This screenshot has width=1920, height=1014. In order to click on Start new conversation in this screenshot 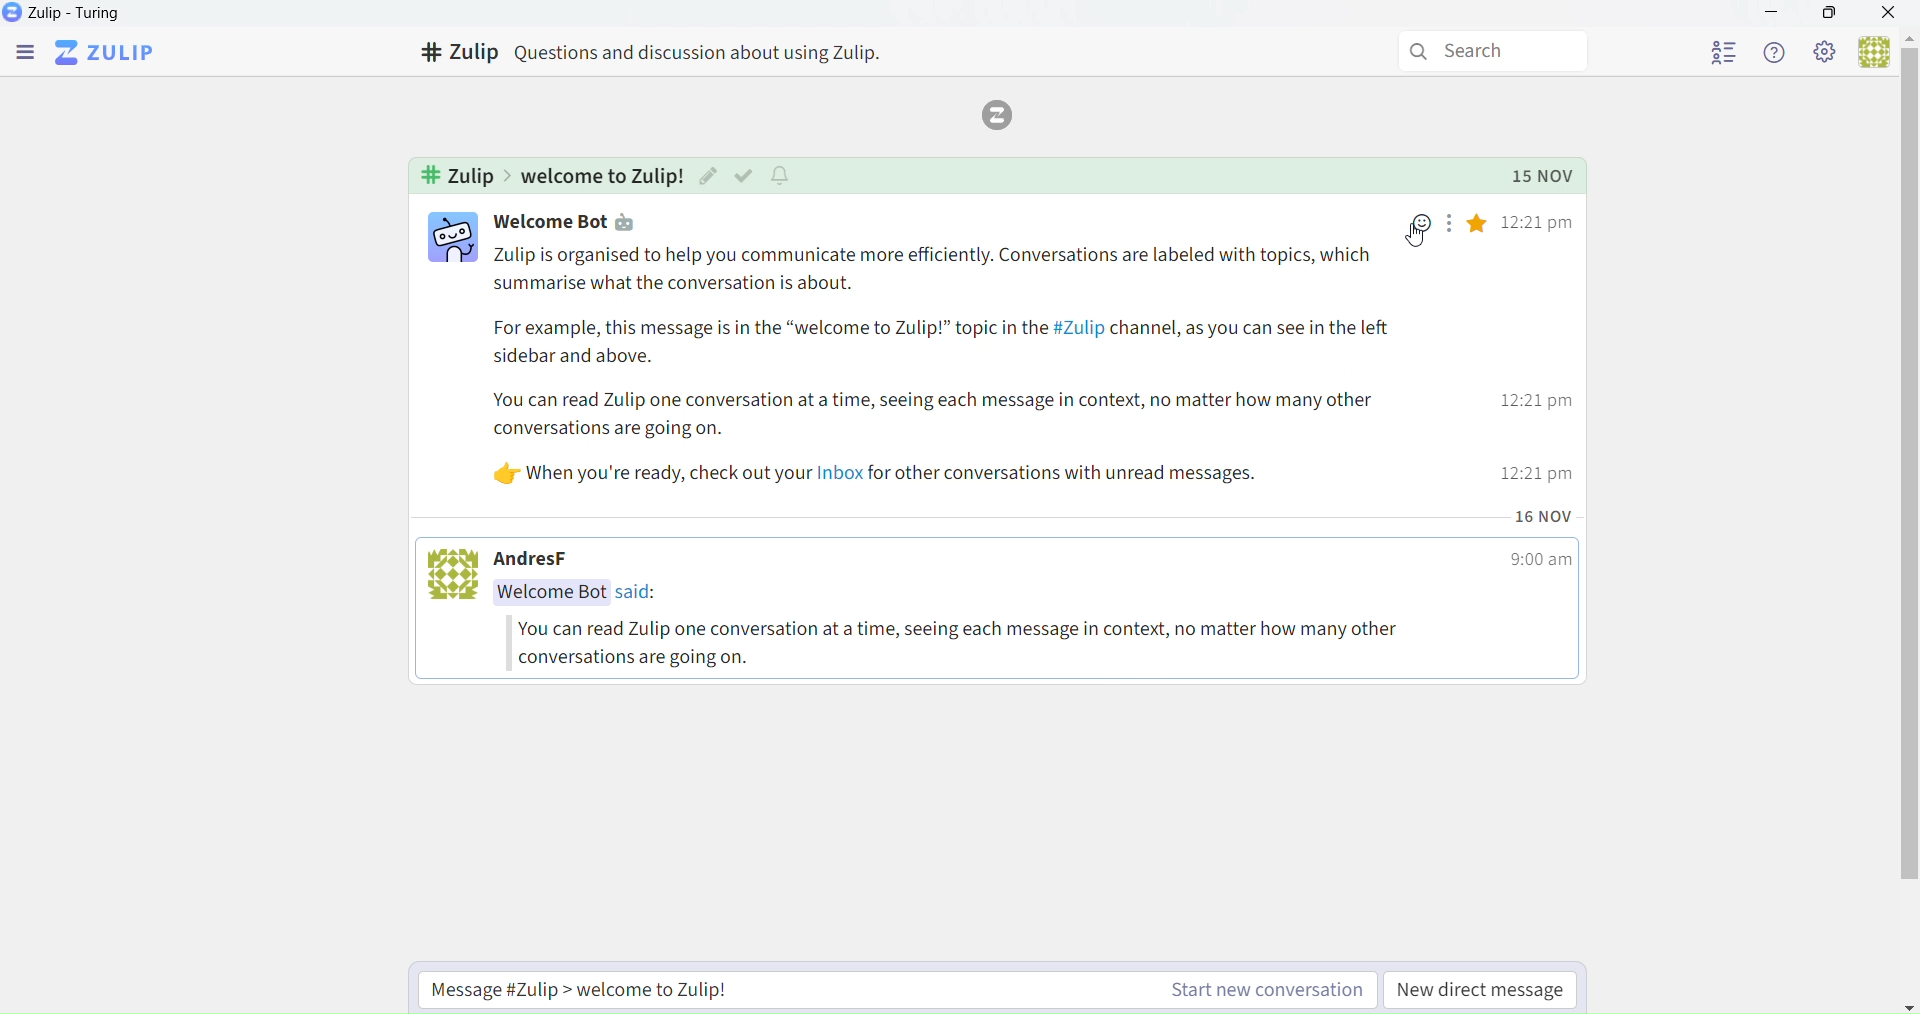, I will do `click(886, 989)`.